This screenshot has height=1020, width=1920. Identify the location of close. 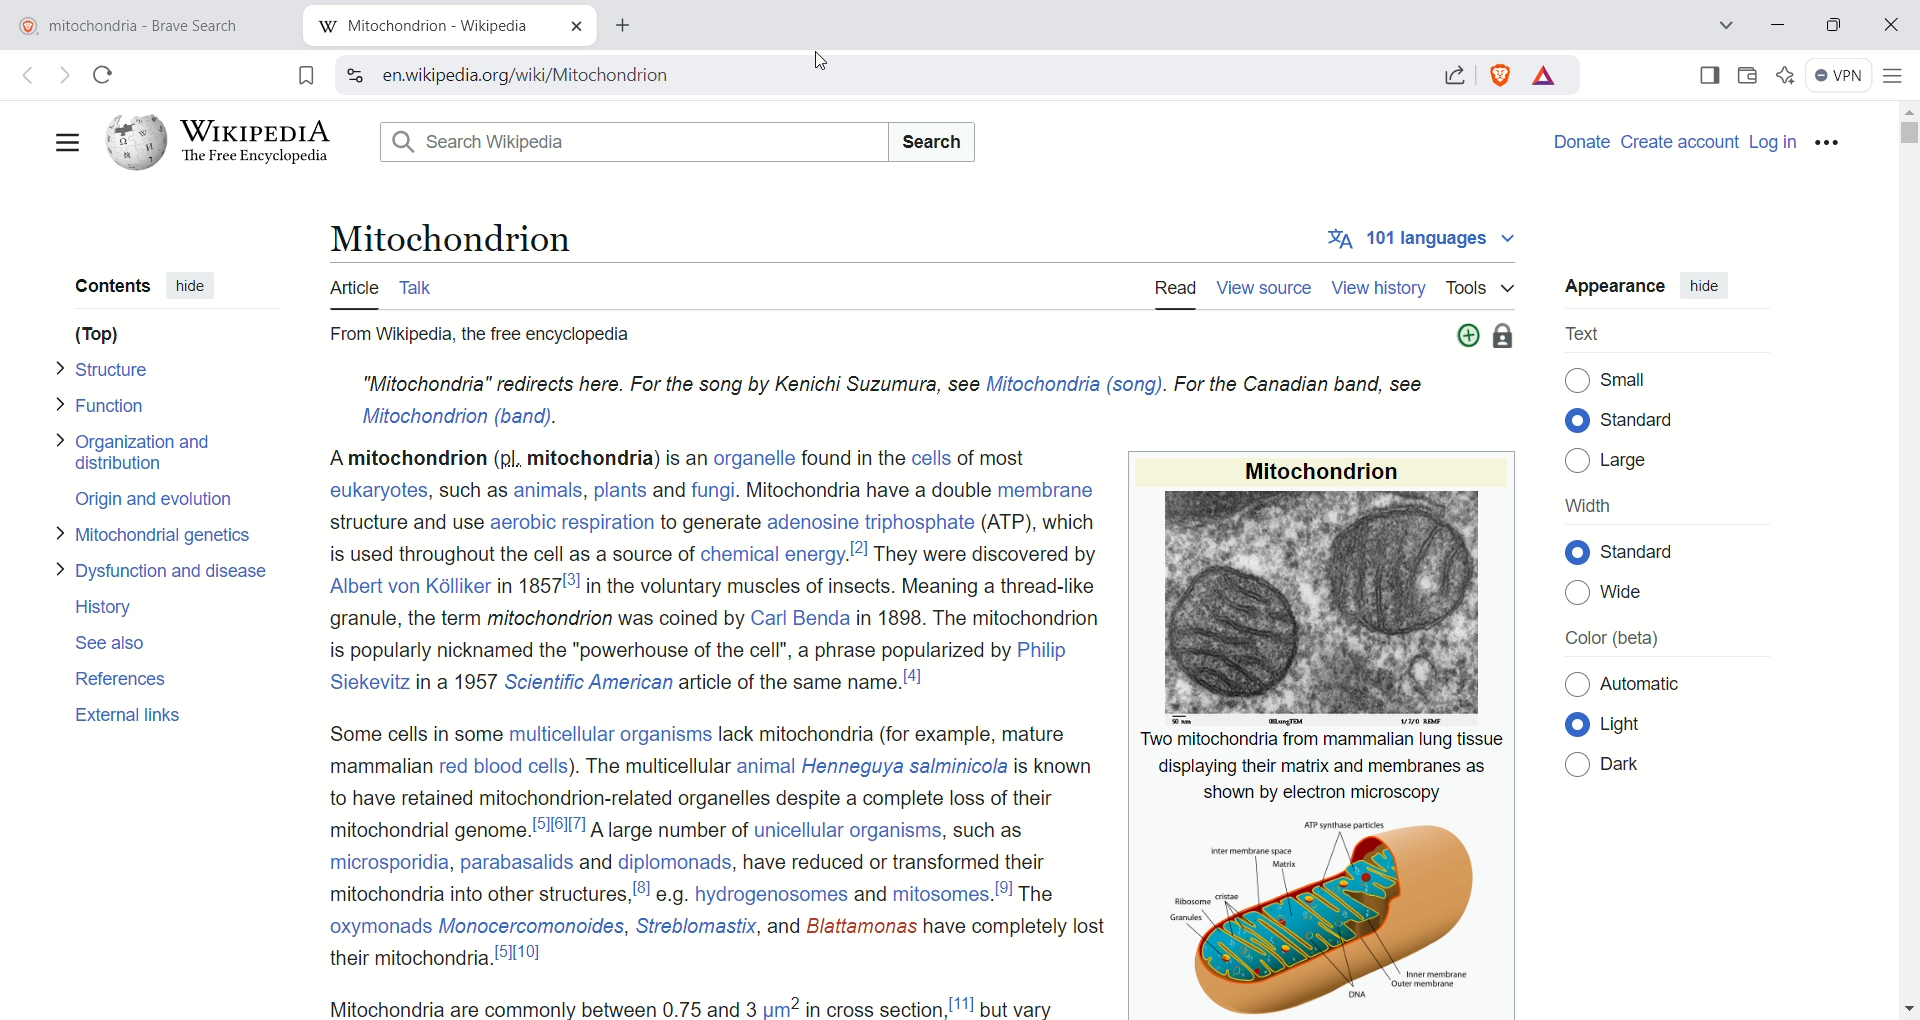
(575, 26).